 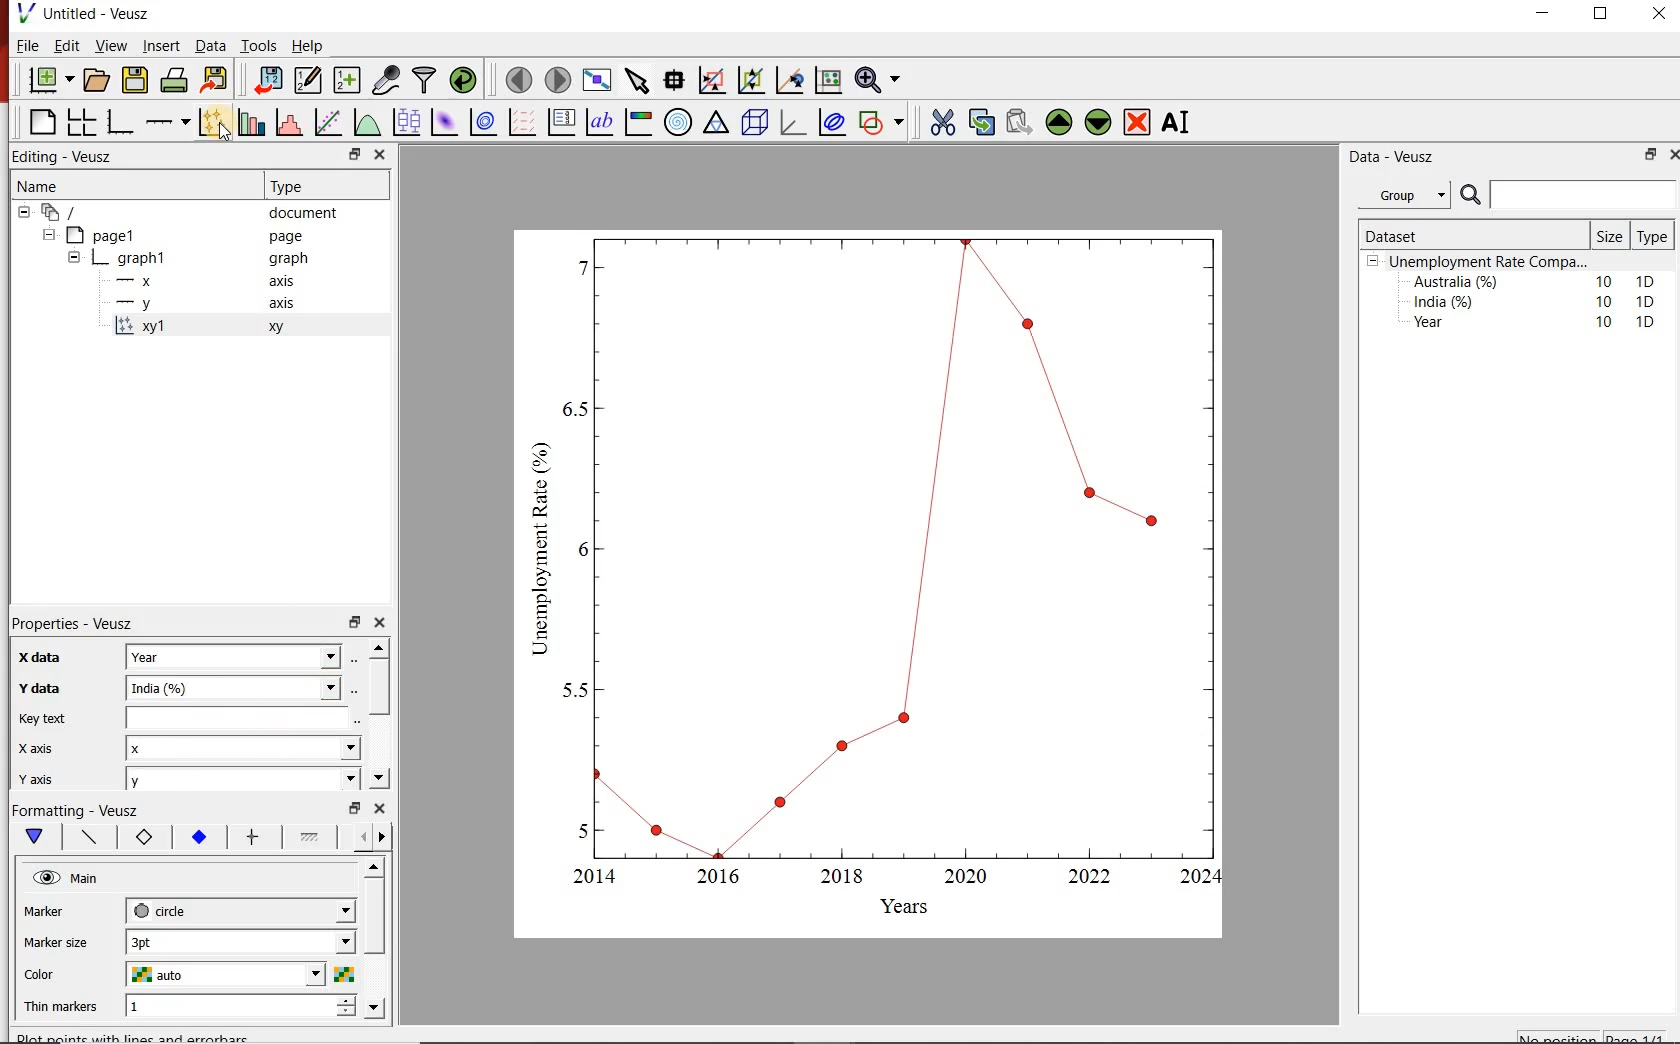 What do you see at coordinates (752, 78) in the screenshot?
I see `click to zoom out graph axes` at bounding box center [752, 78].